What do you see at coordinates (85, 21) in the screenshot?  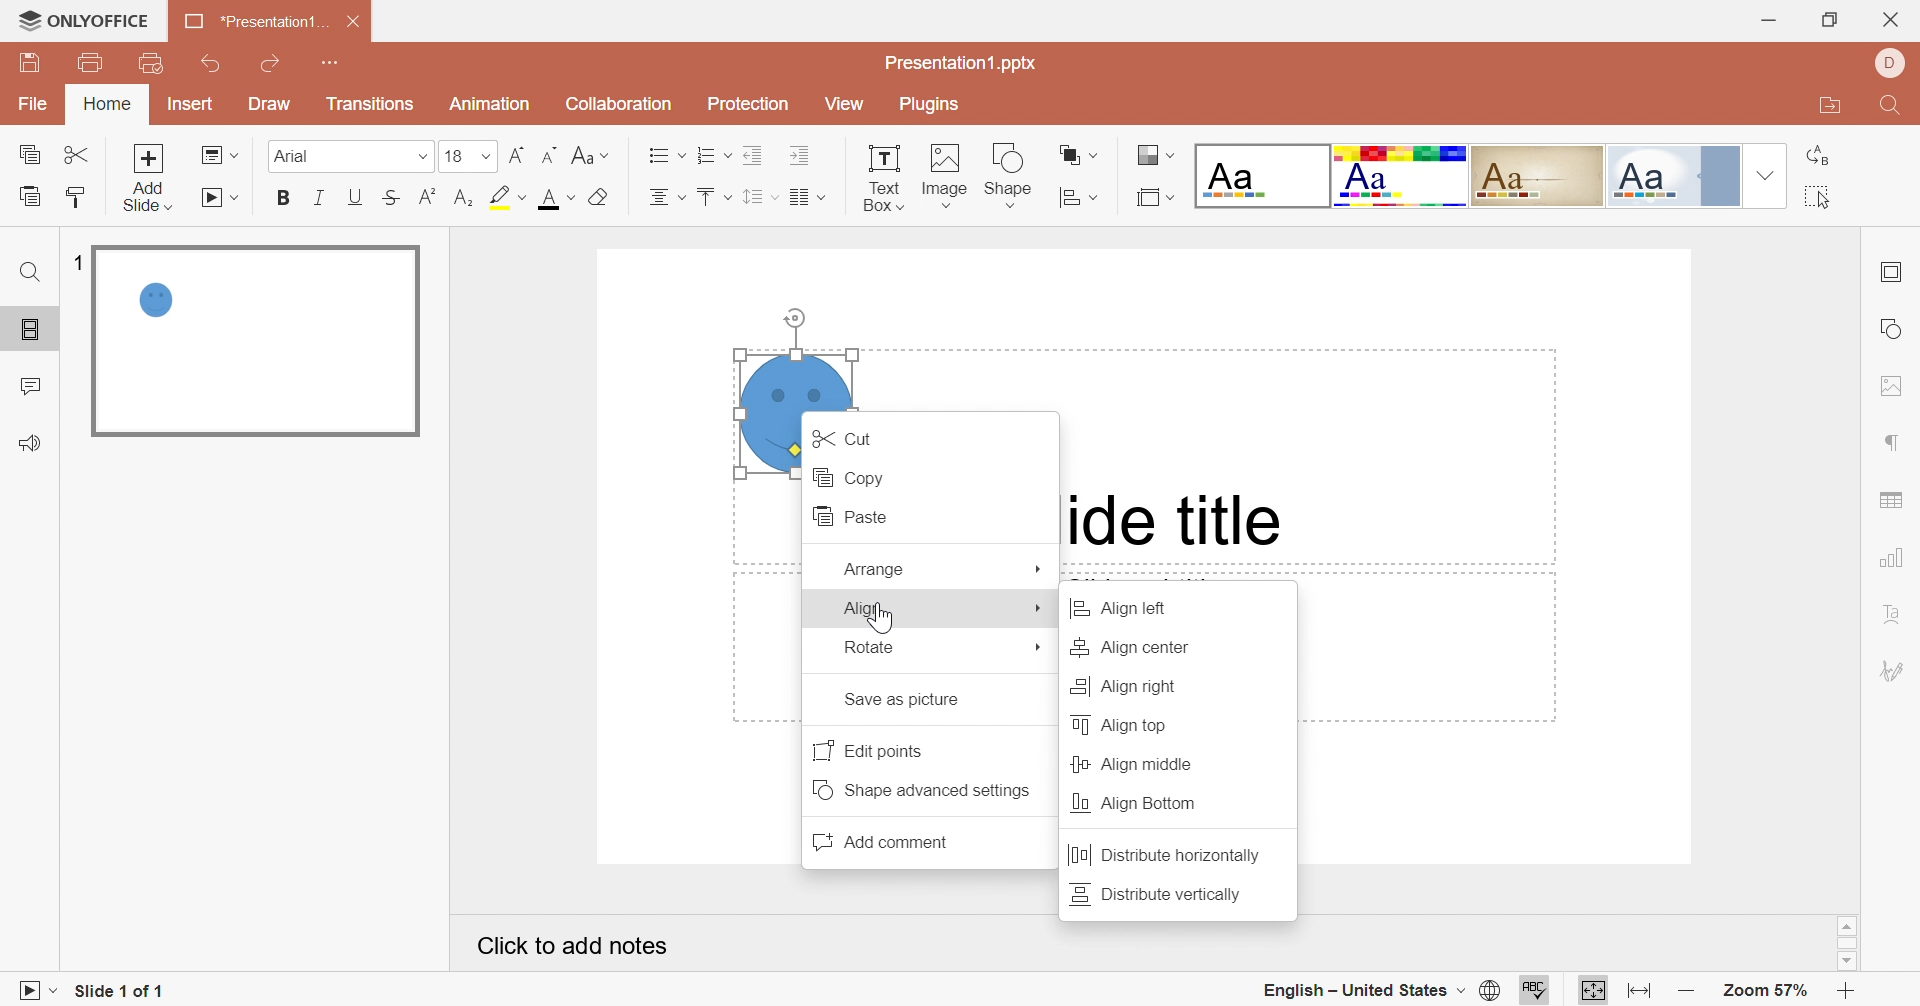 I see `ONLYOFFICE` at bounding box center [85, 21].